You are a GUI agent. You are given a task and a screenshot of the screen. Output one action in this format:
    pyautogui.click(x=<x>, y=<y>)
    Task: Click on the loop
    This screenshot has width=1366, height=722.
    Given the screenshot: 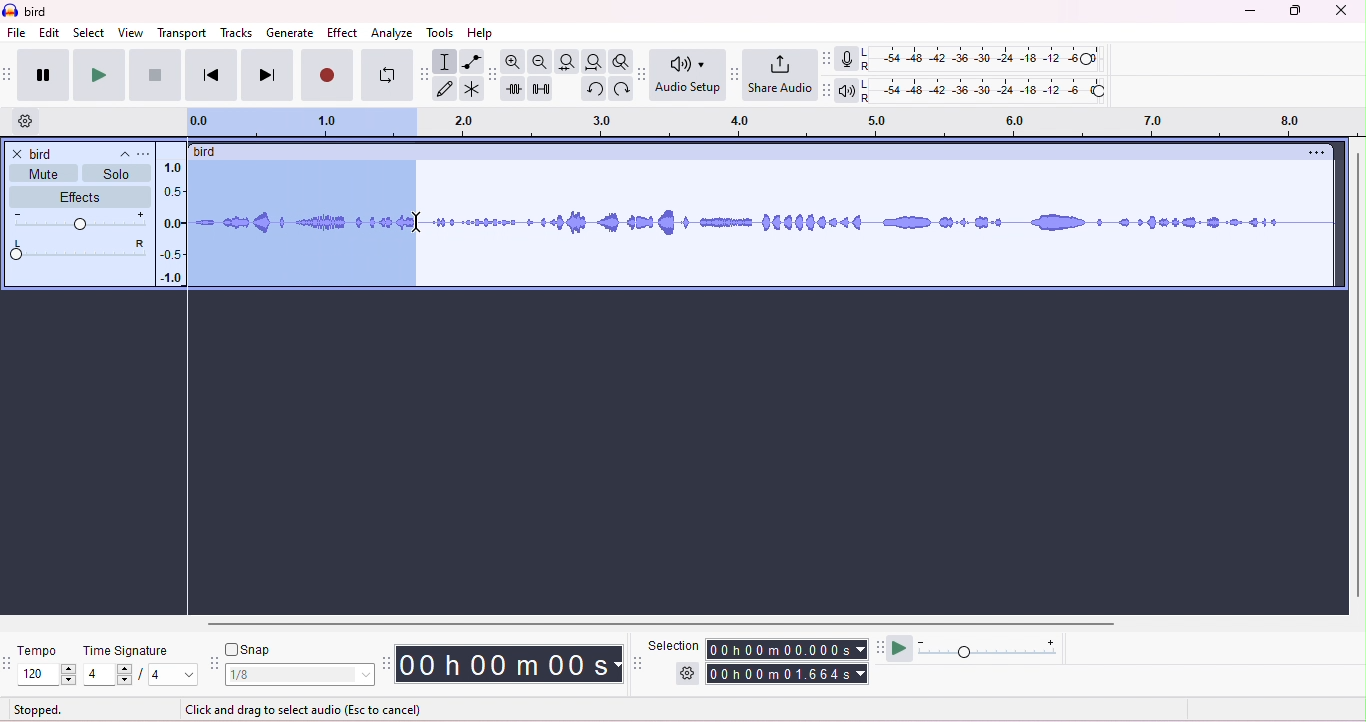 What is the action you would take?
    pyautogui.click(x=387, y=75)
    